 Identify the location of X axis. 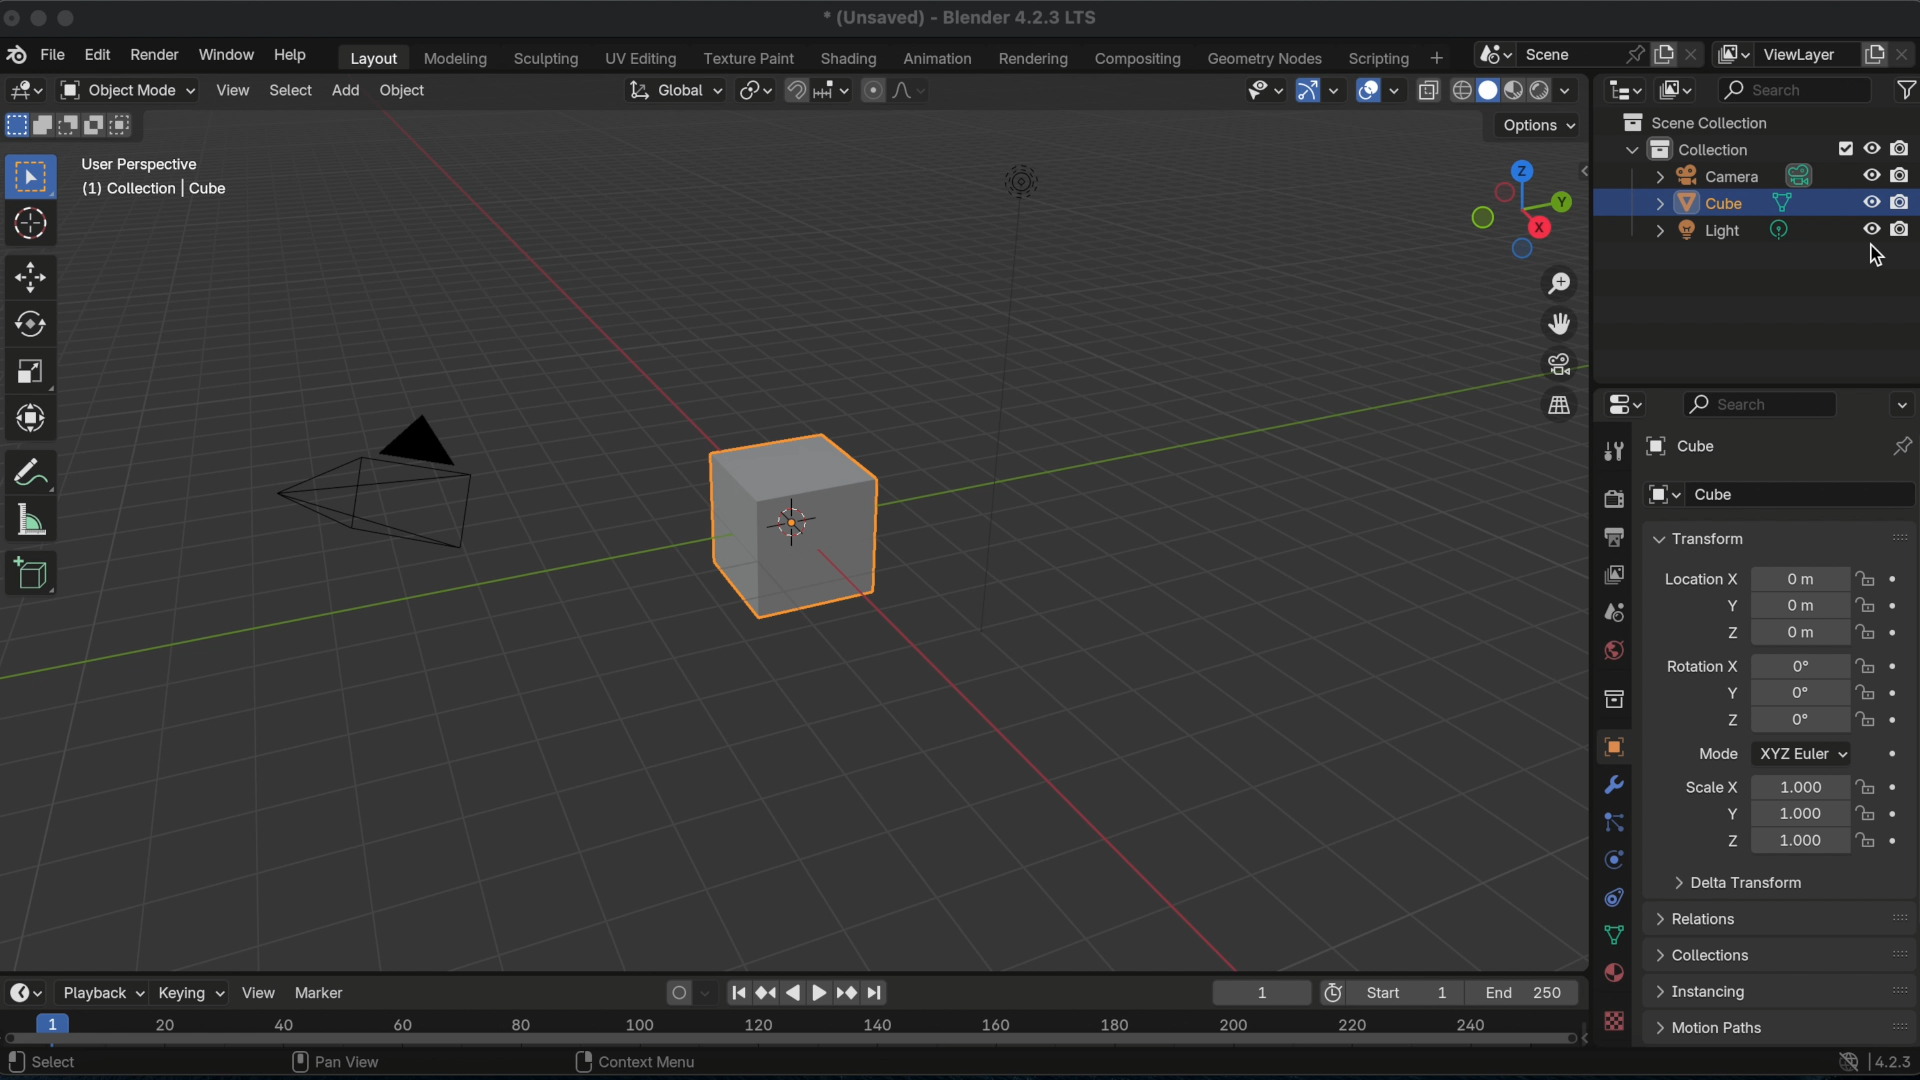
(557, 258).